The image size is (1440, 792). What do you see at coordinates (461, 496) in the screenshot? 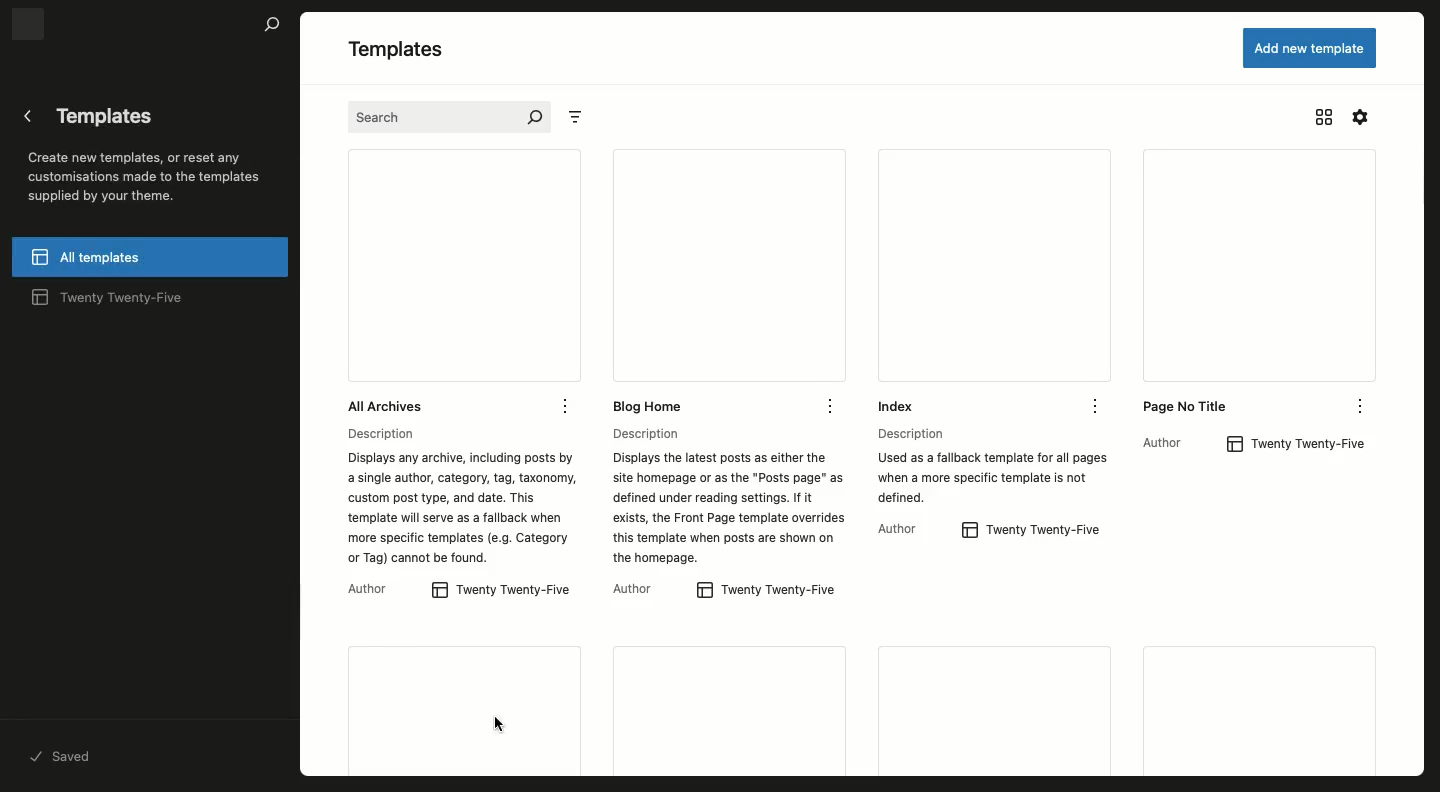
I see `Description` at bounding box center [461, 496].